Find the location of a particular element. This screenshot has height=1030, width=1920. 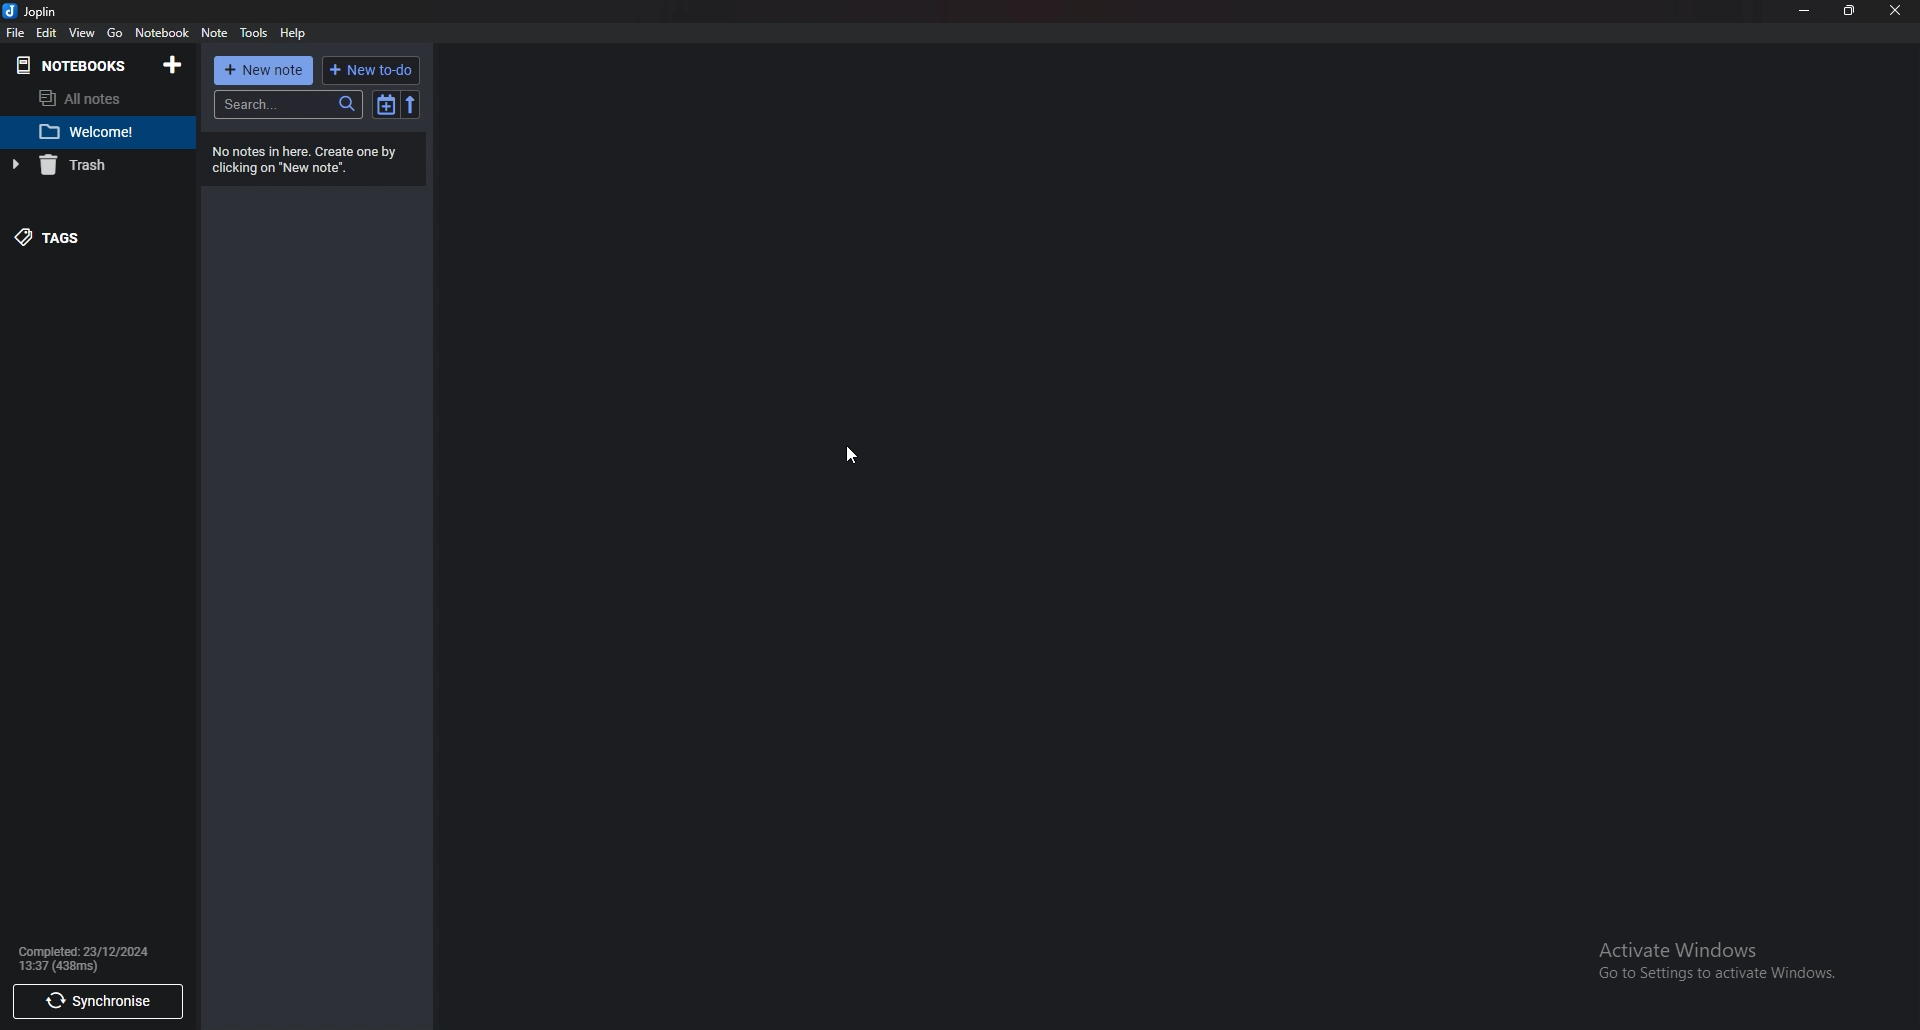

close is located at coordinates (1893, 10).